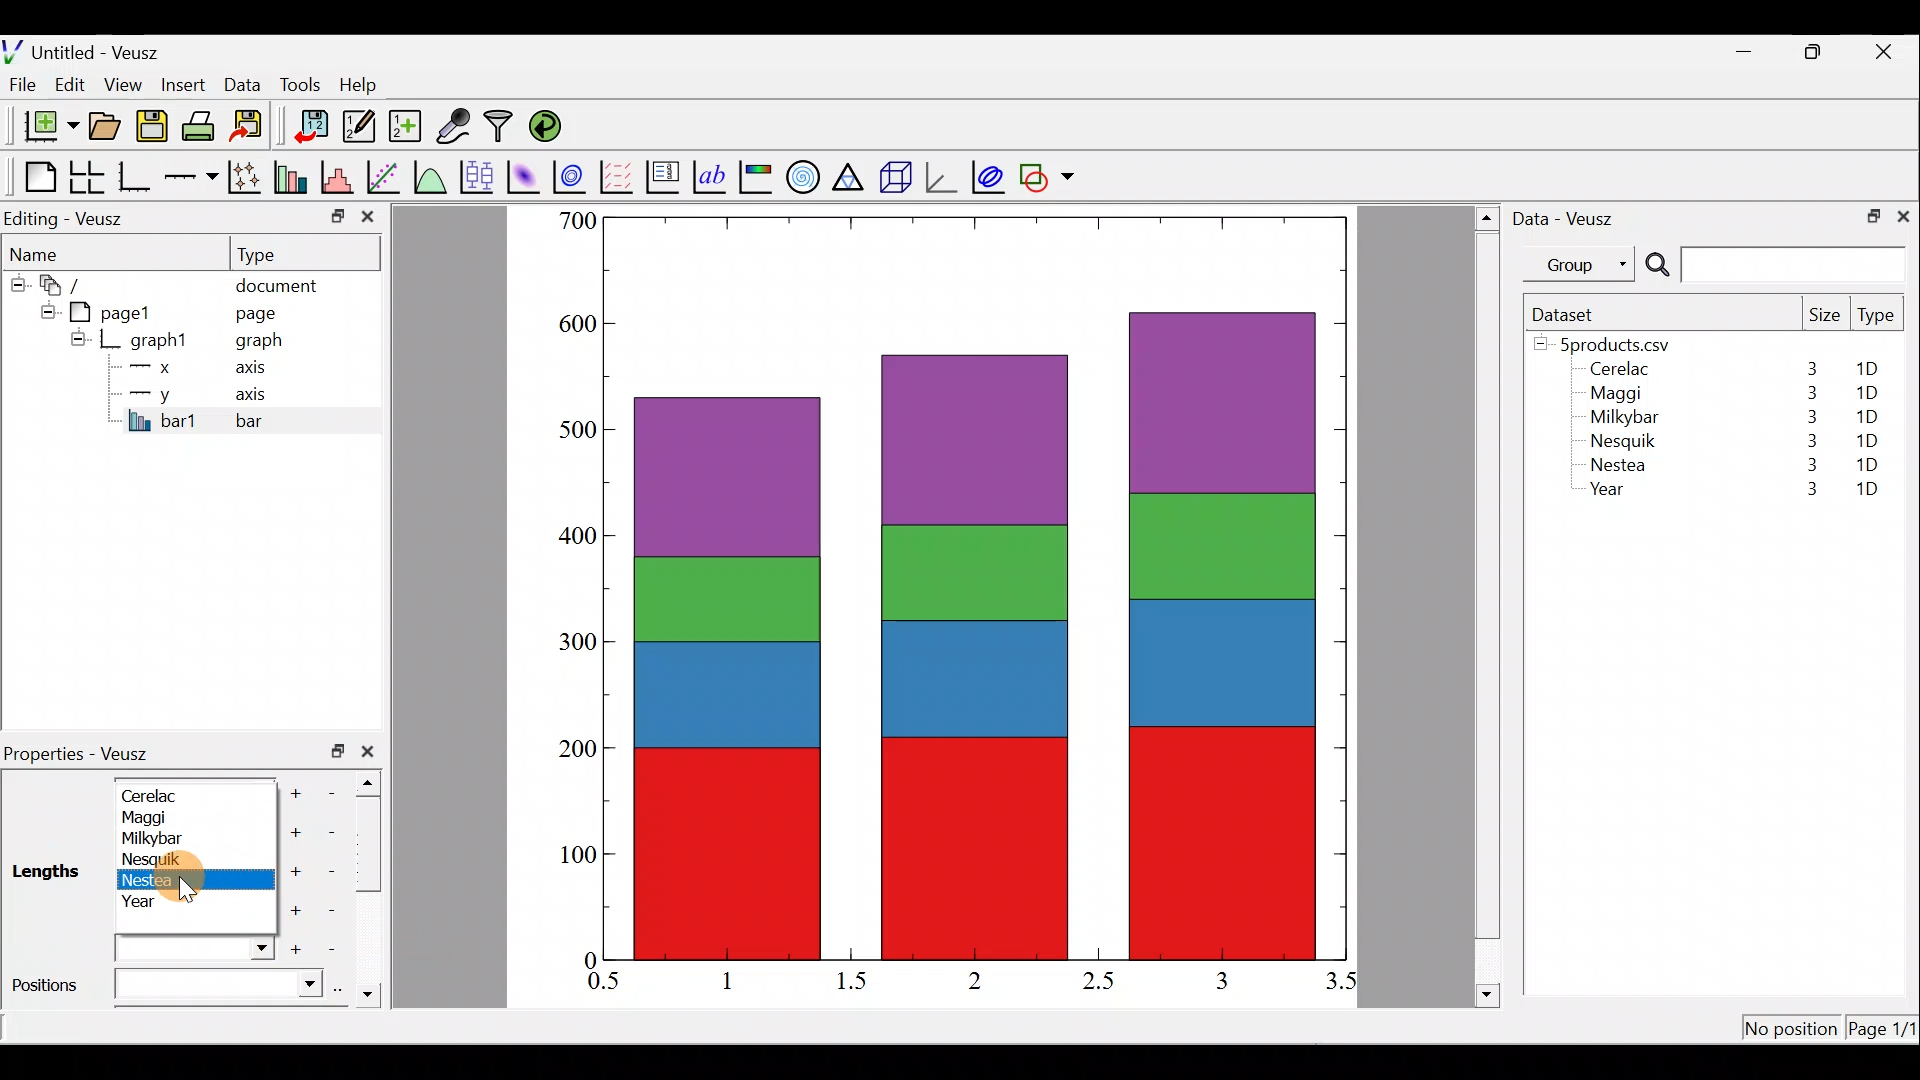 The height and width of the screenshot is (1080, 1920). Describe the element at coordinates (894, 177) in the screenshot. I see `3d scene` at that location.